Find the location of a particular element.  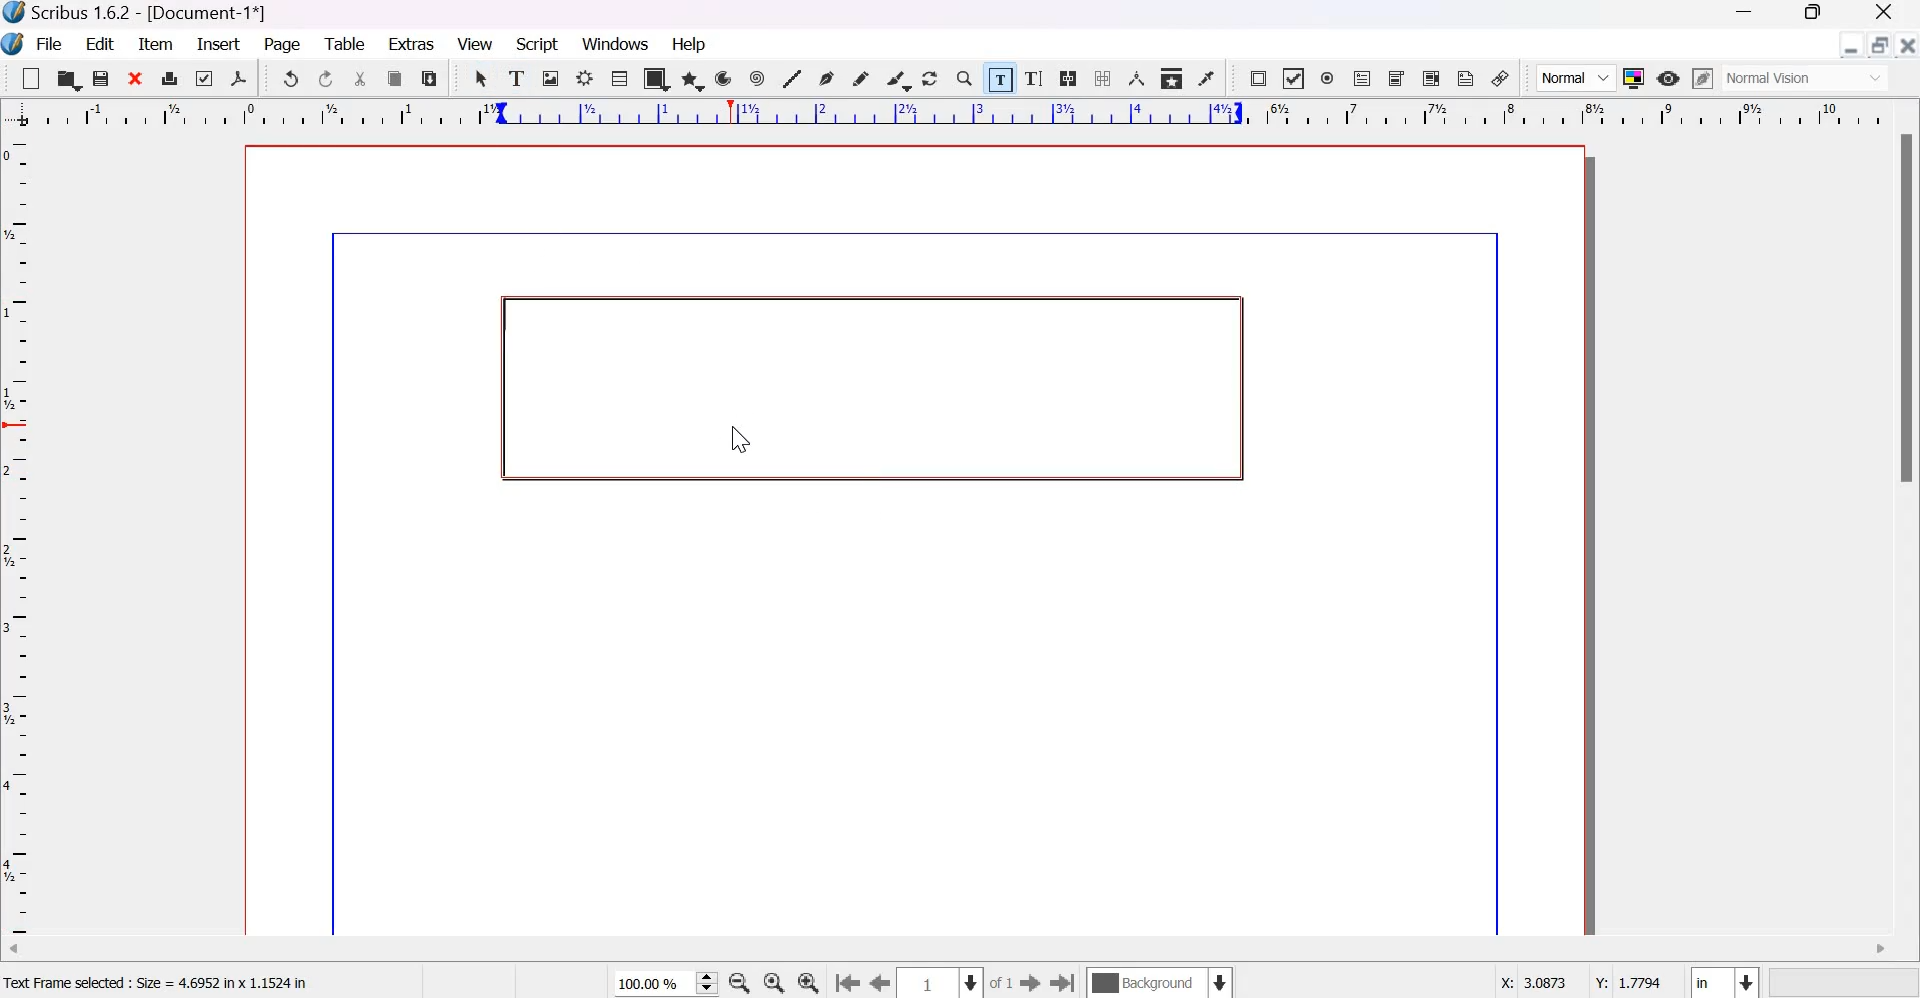

X: 3.0873 is located at coordinates (1526, 982).